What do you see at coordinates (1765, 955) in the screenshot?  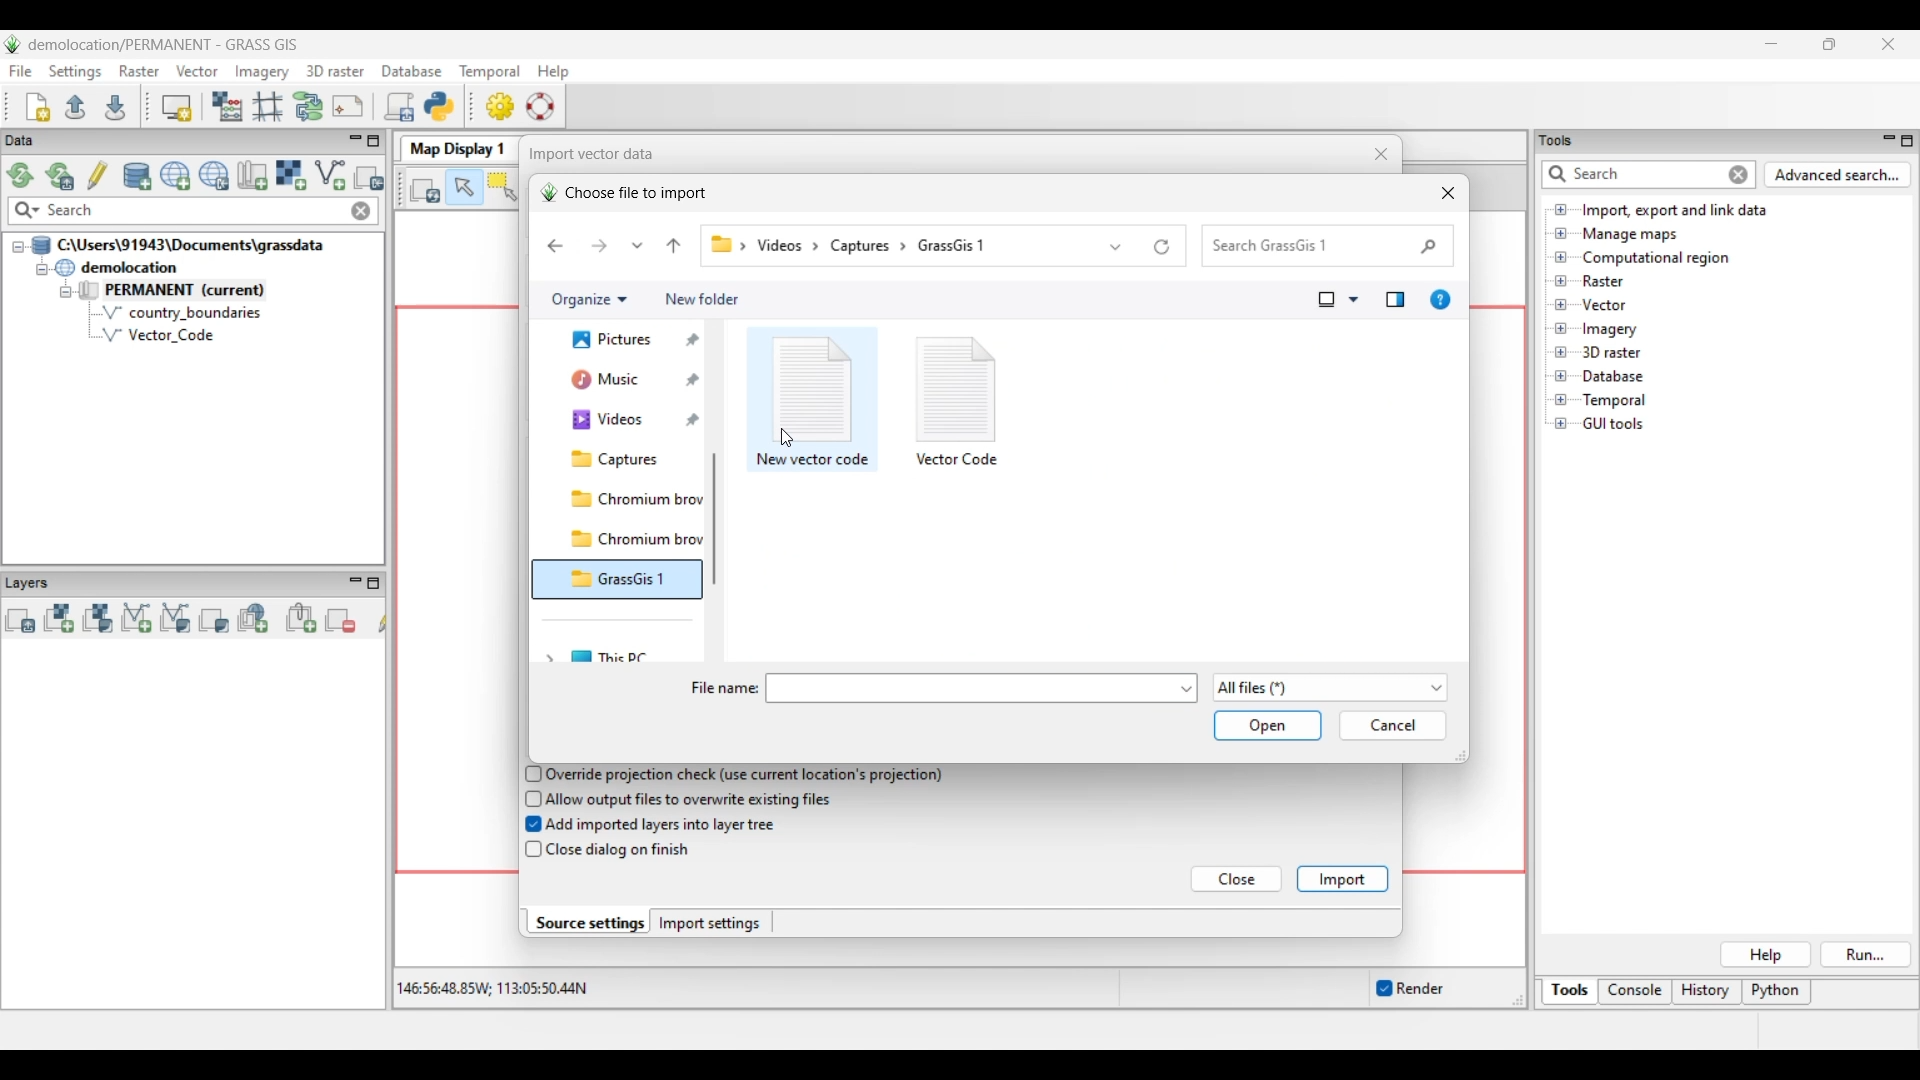 I see `Help` at bounding box center [1765, 955].